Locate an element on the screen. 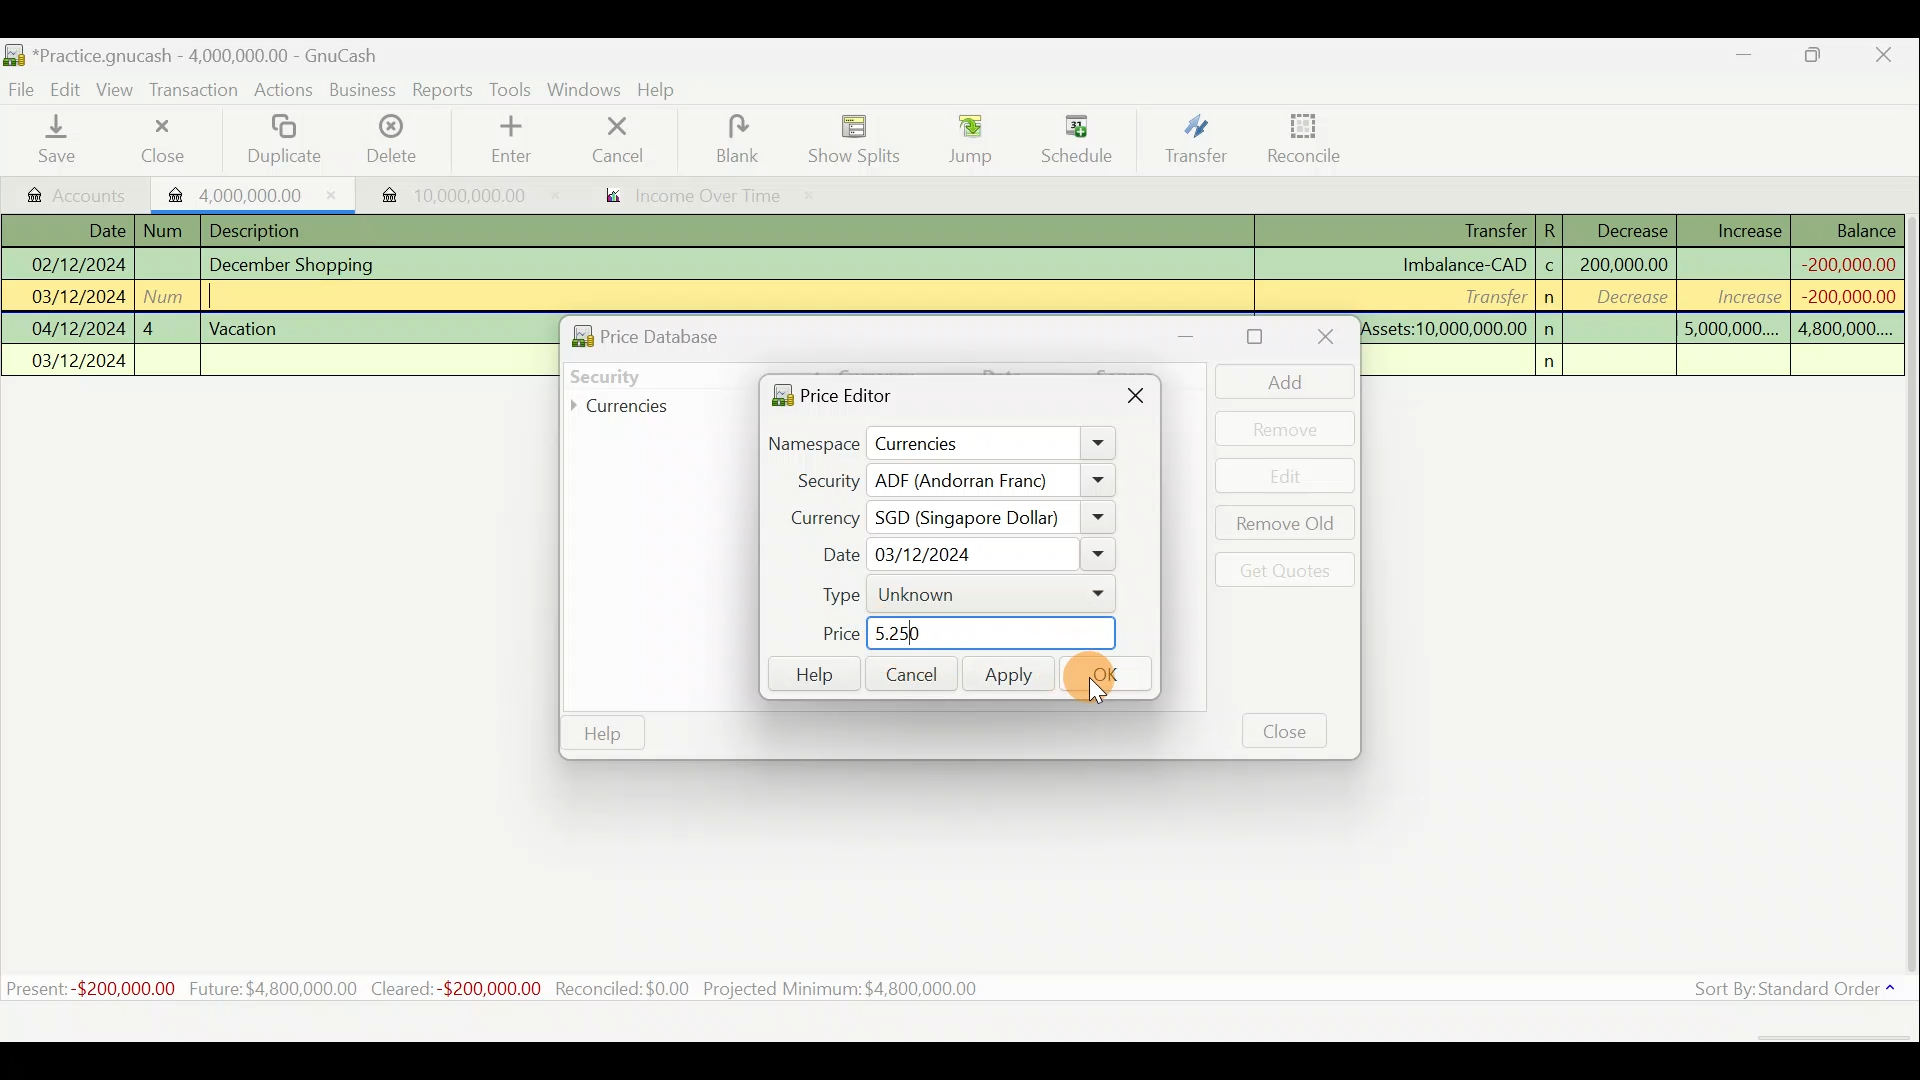 This screenshot has height=1080, width=1920. increase is located at coordinates (1737, 296).